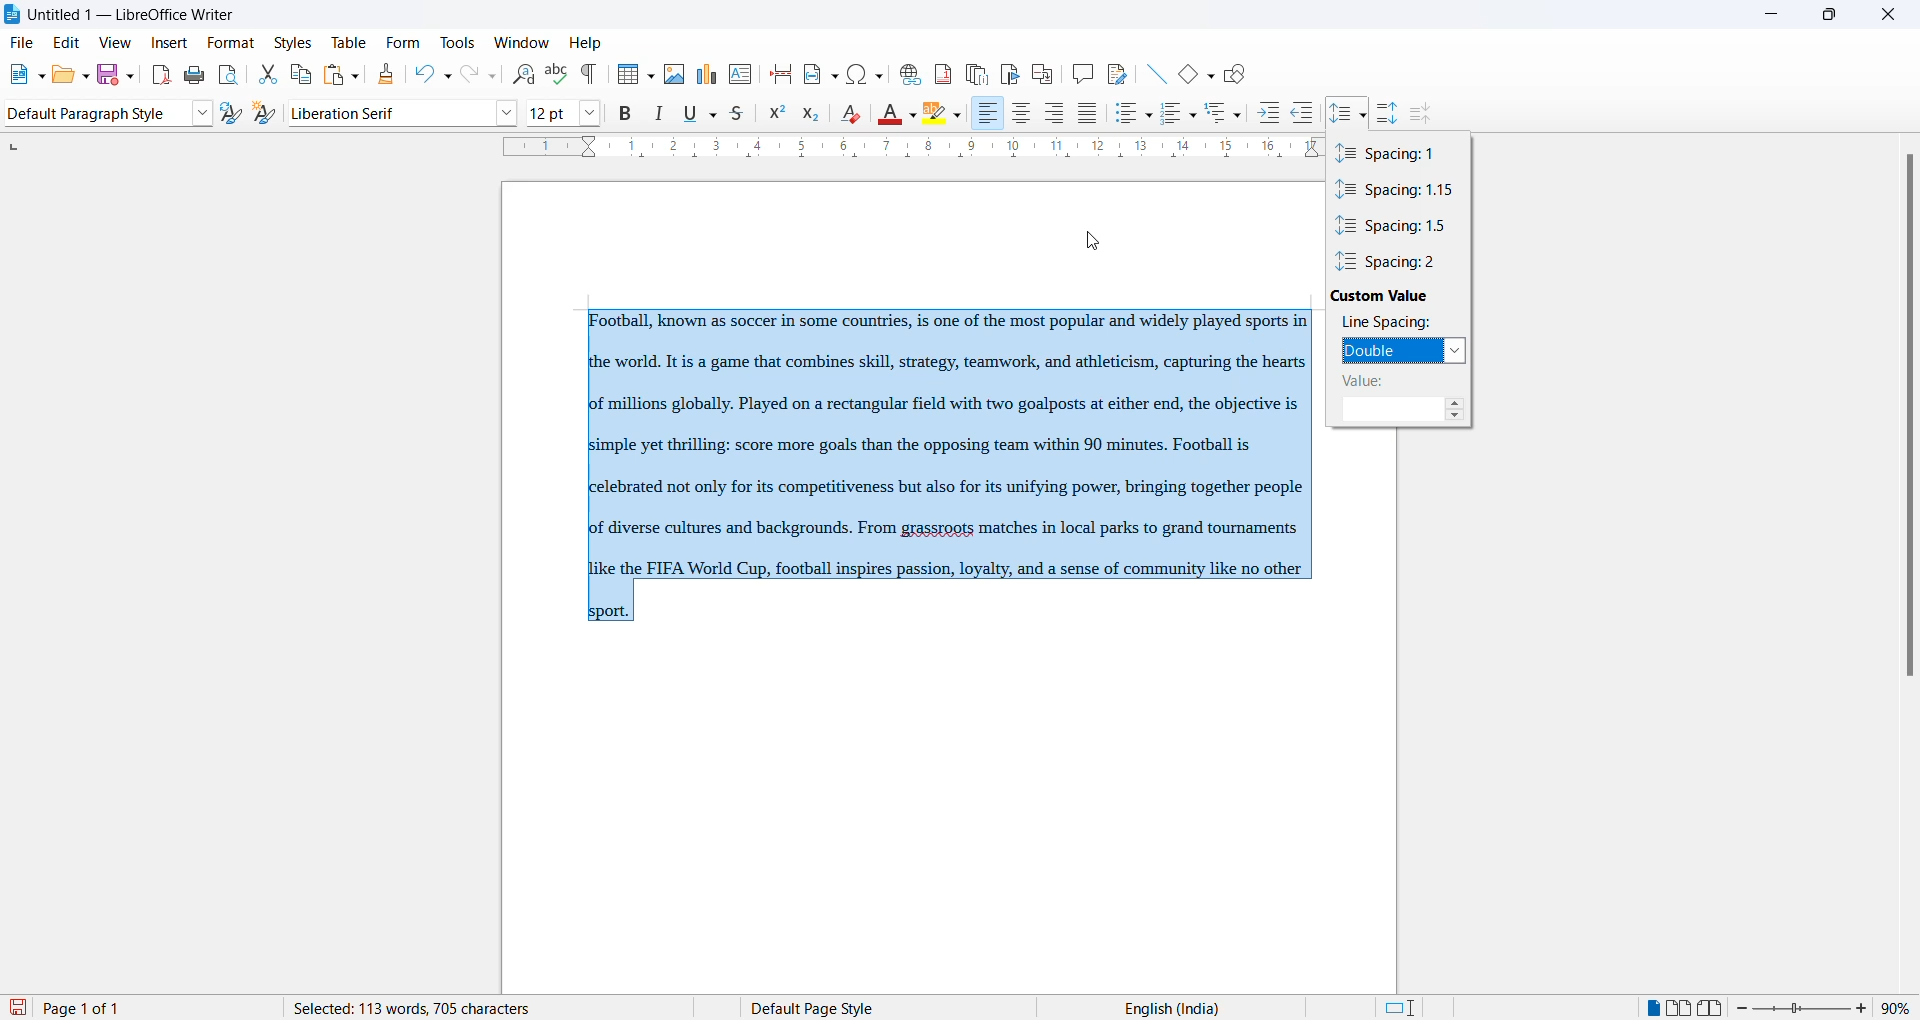 The width and height of the screenshot is (1920, 1020). I want to click on outline format options, so click(1239, 115).